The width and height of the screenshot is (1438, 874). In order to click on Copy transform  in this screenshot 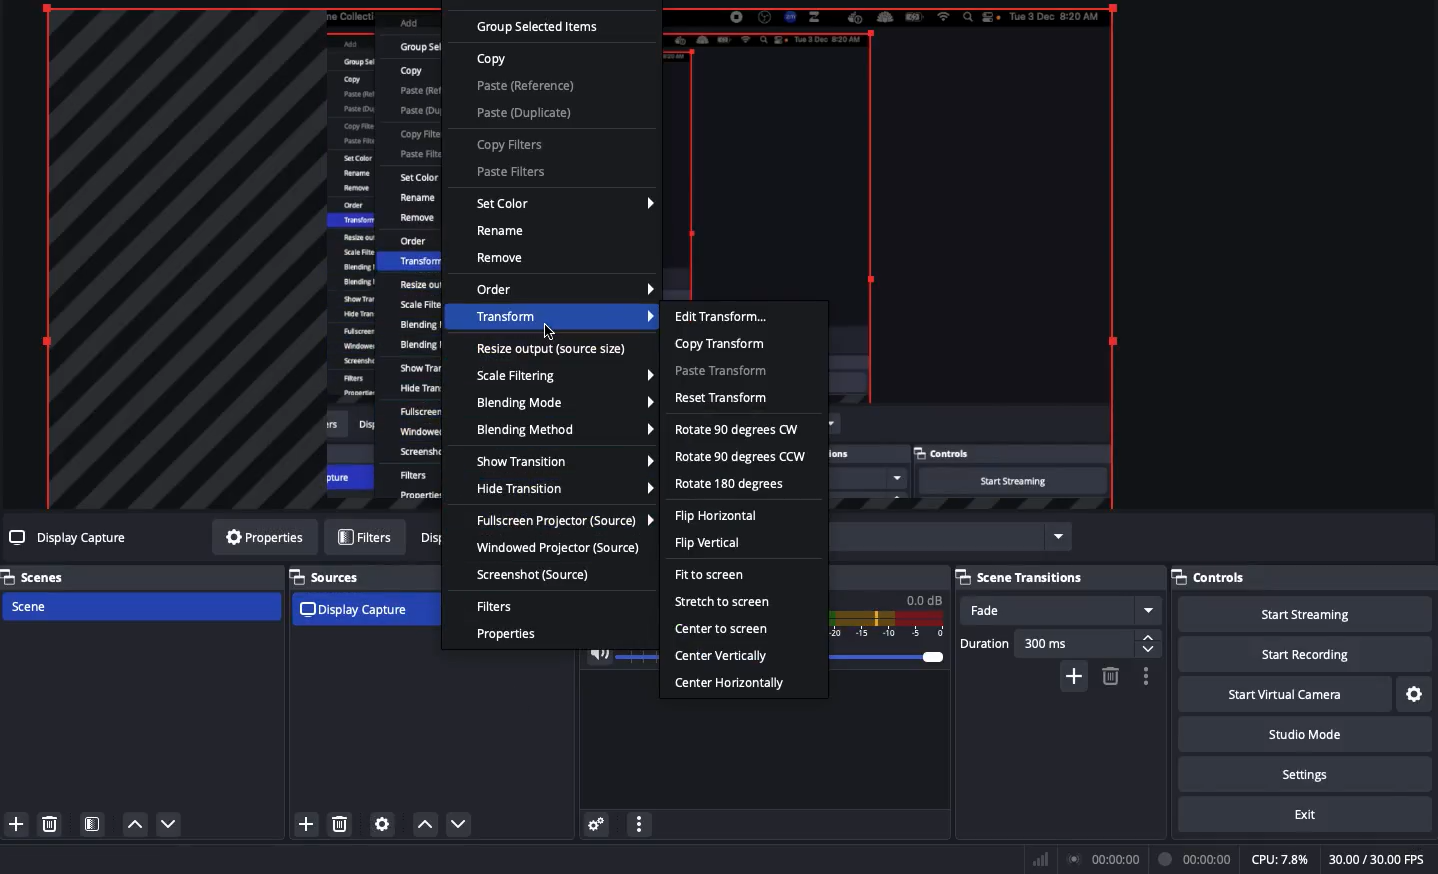, I will do `click(720, 345)`.